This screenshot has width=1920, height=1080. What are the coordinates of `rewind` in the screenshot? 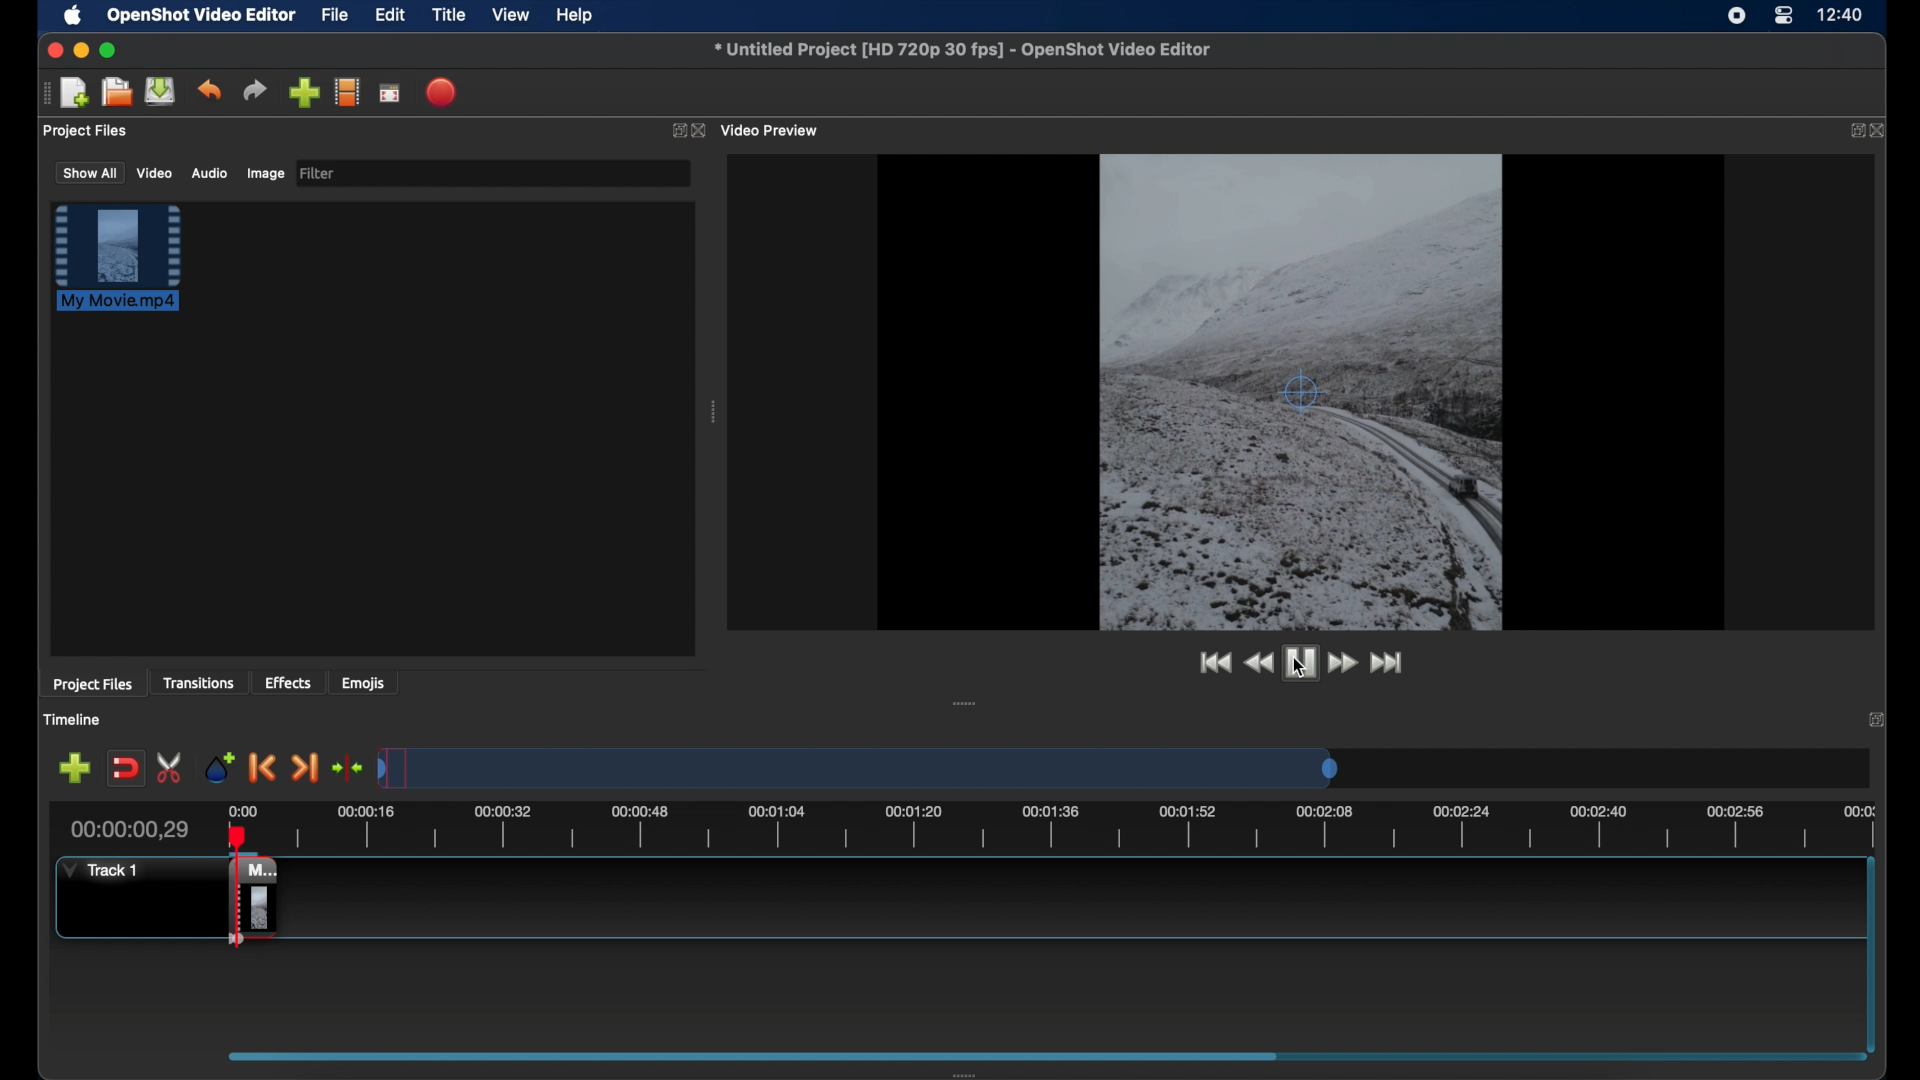 It's located at (1254, 663).